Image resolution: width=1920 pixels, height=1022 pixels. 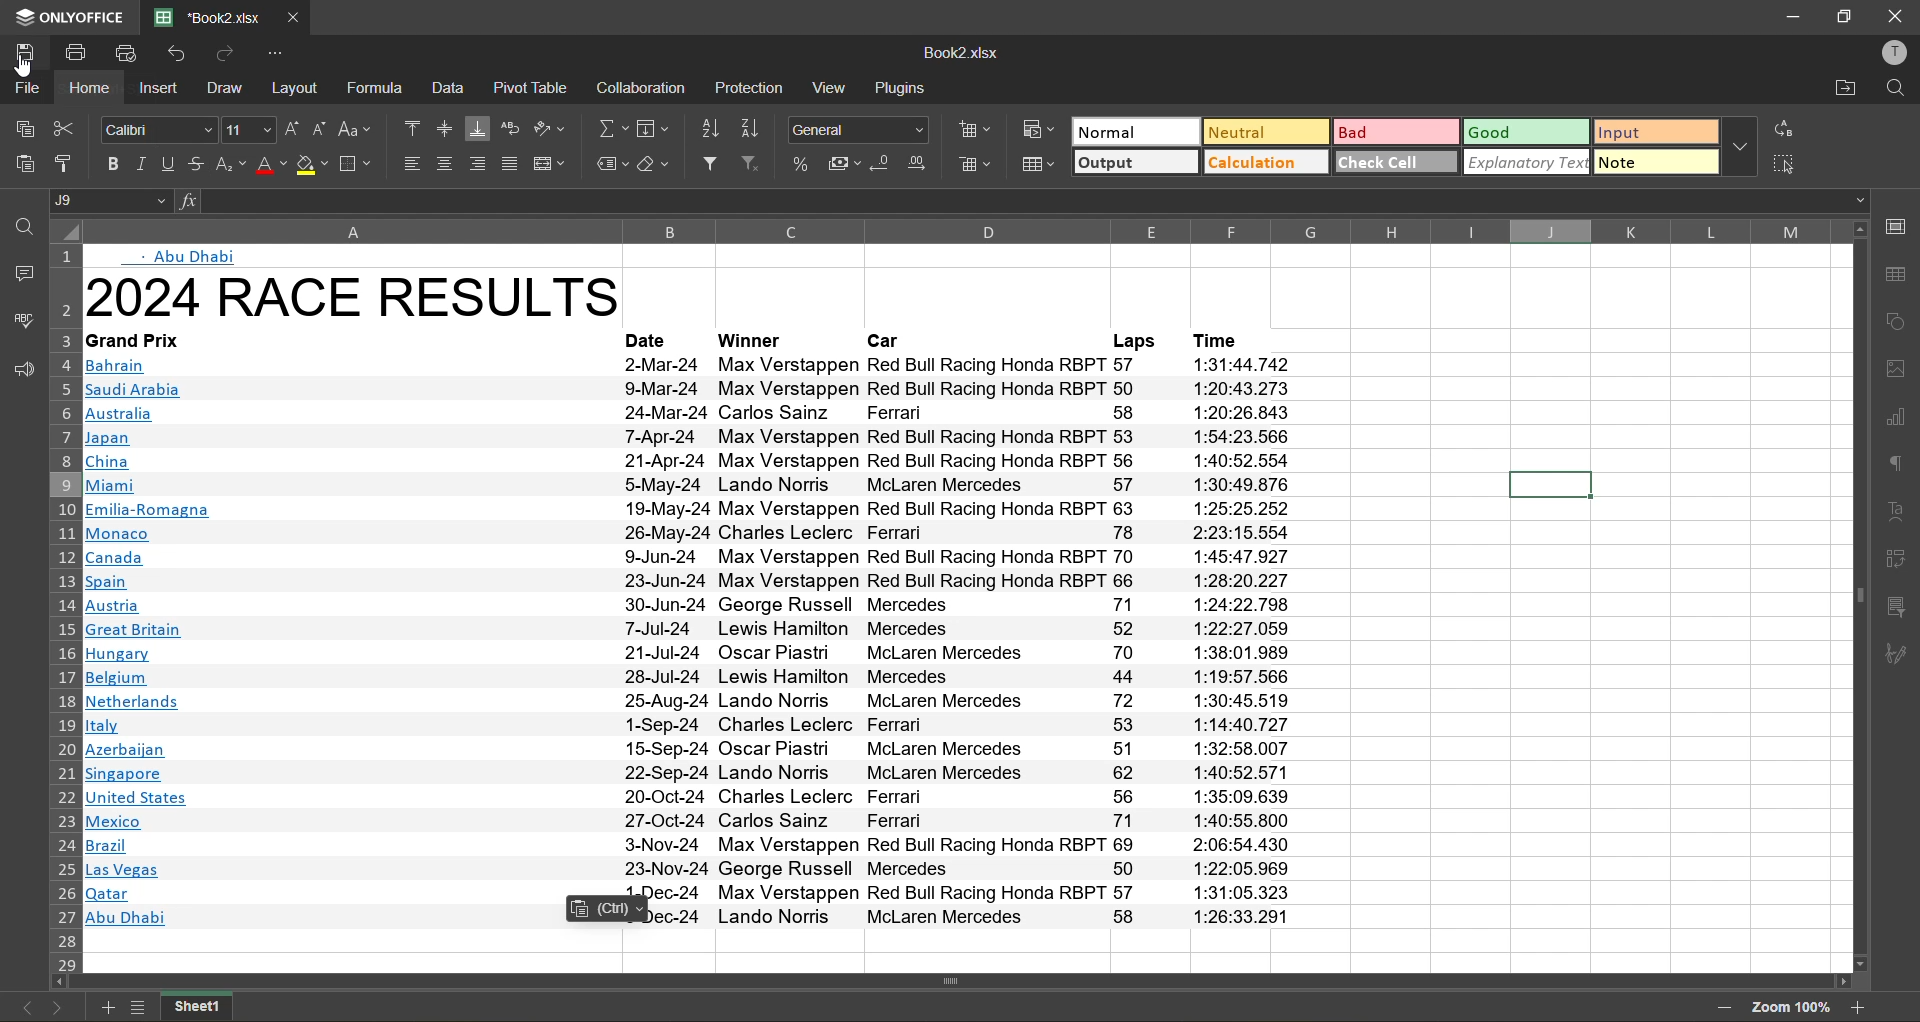 I want to click on neutral, so click(x=1268, y=132).